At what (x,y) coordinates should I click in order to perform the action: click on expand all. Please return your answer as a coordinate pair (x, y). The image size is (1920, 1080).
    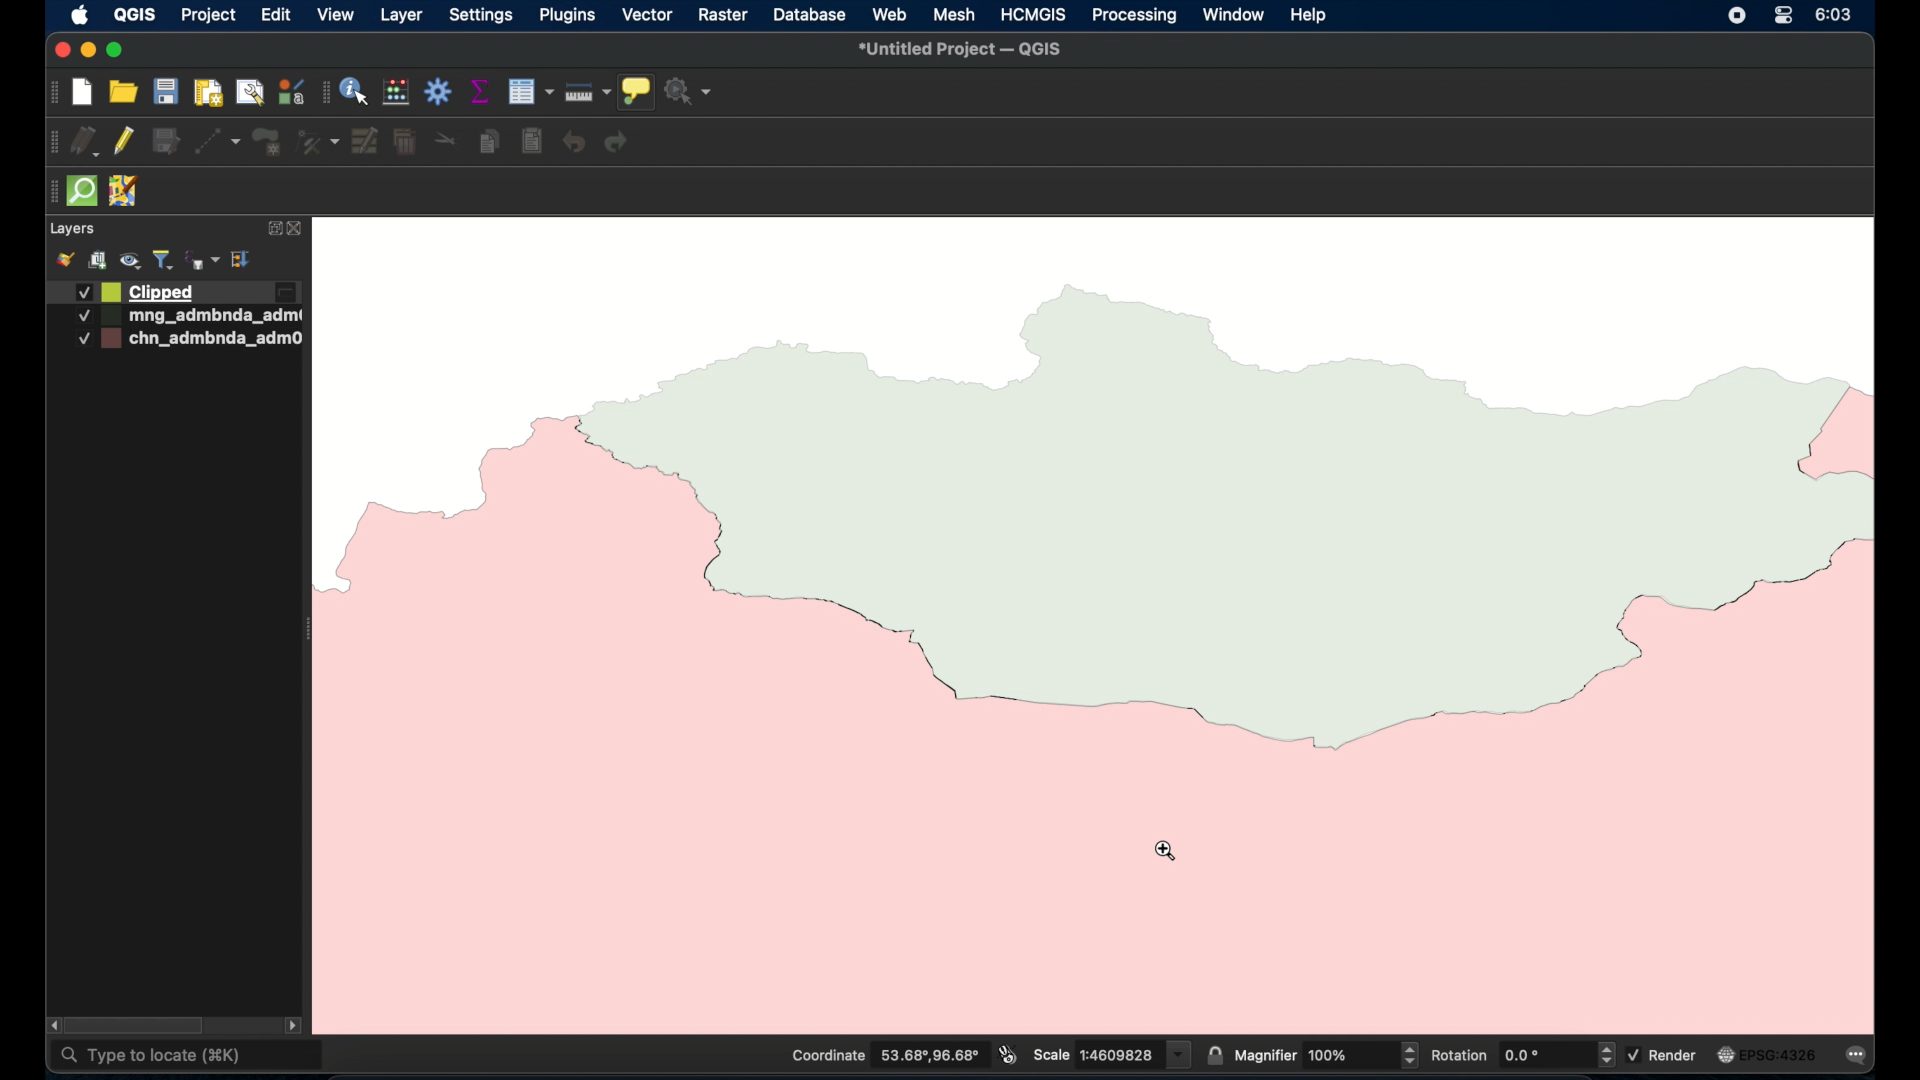
    Looking at the image, I should click on (242, 260).